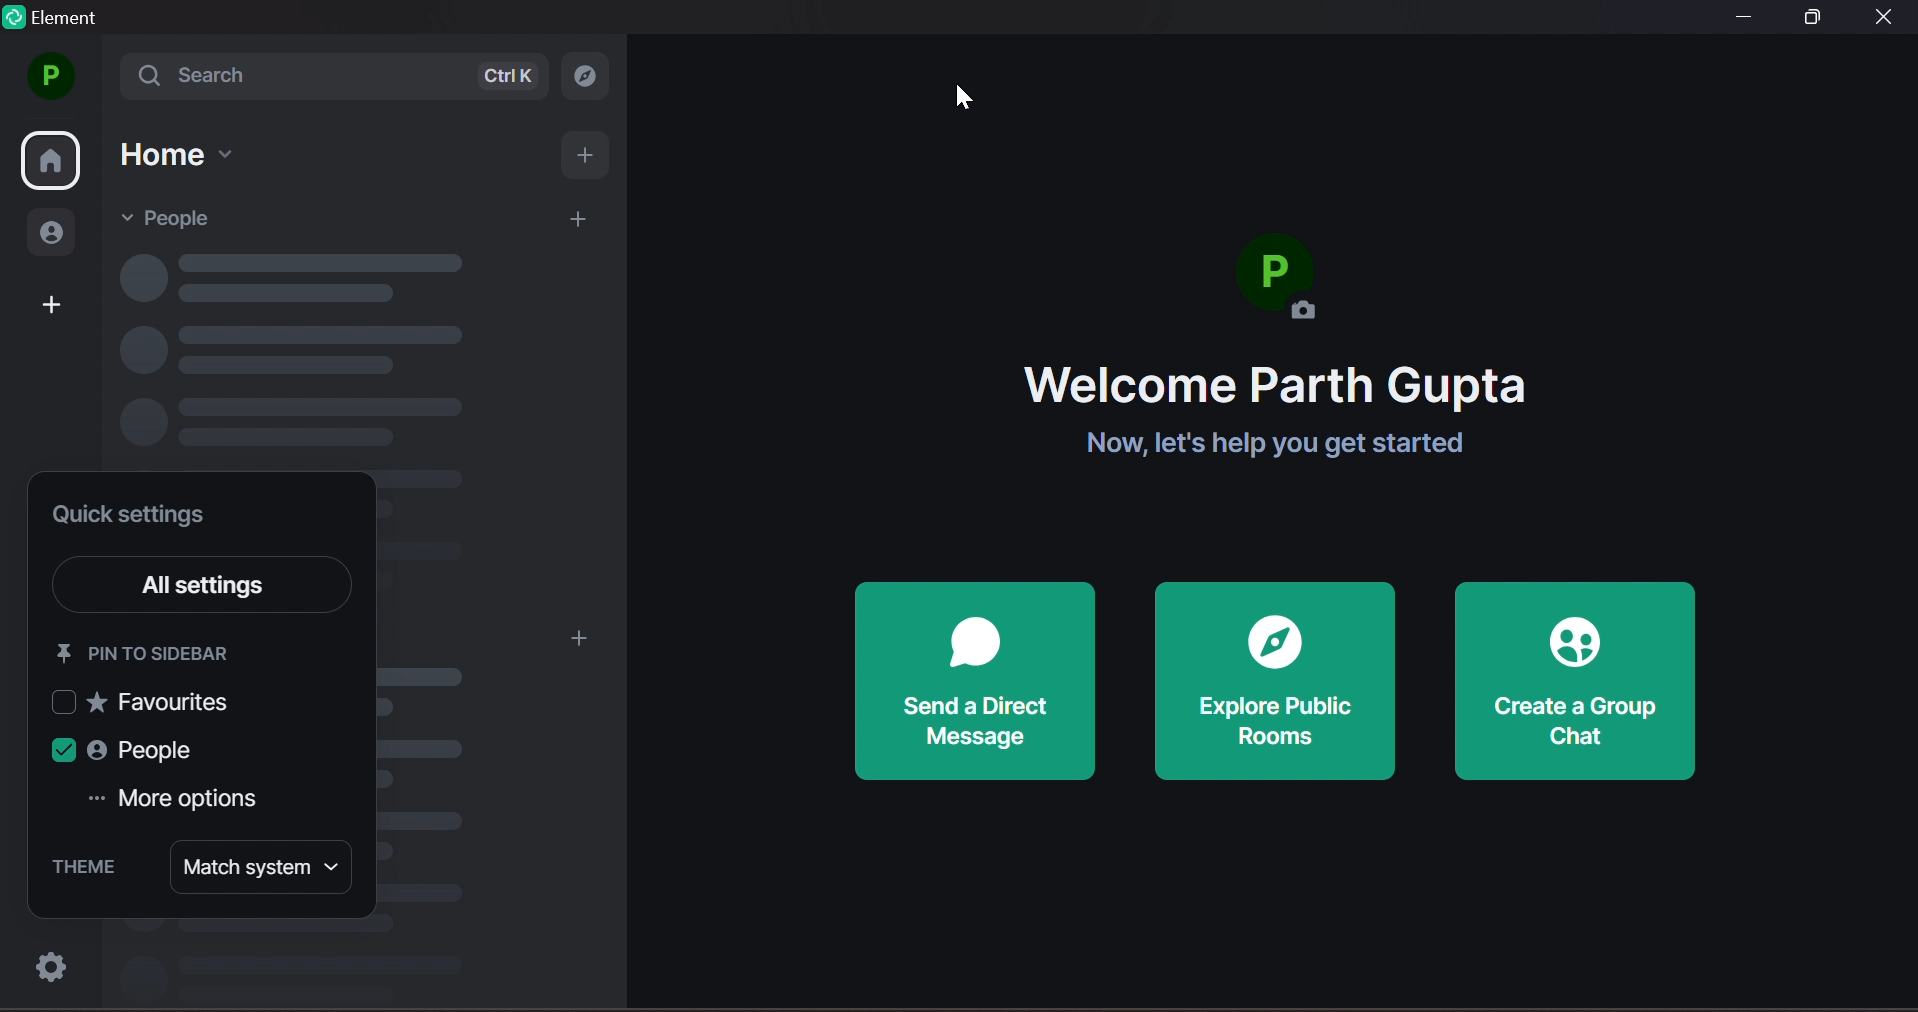 The image size is (1918, 1012). I want to click on add, so click(577, 640).